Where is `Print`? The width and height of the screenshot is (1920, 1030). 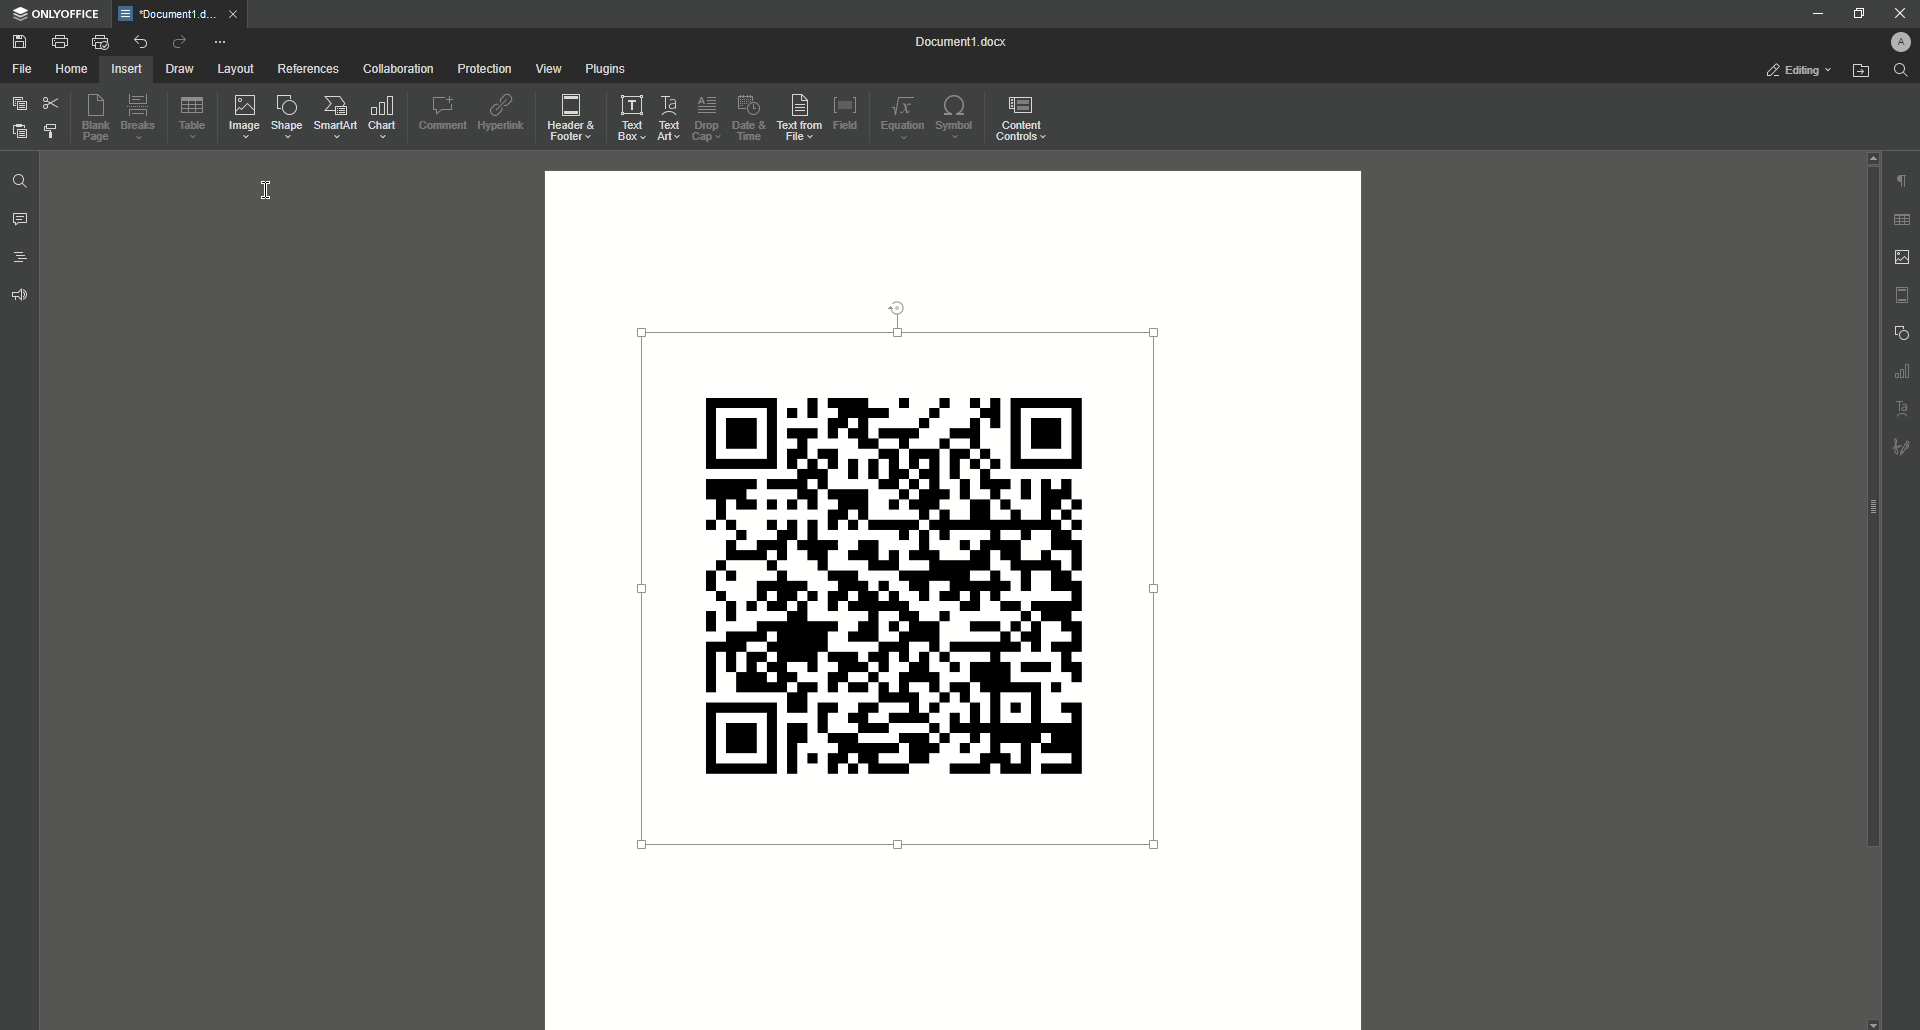 Print is located at coordinates (60, 41).